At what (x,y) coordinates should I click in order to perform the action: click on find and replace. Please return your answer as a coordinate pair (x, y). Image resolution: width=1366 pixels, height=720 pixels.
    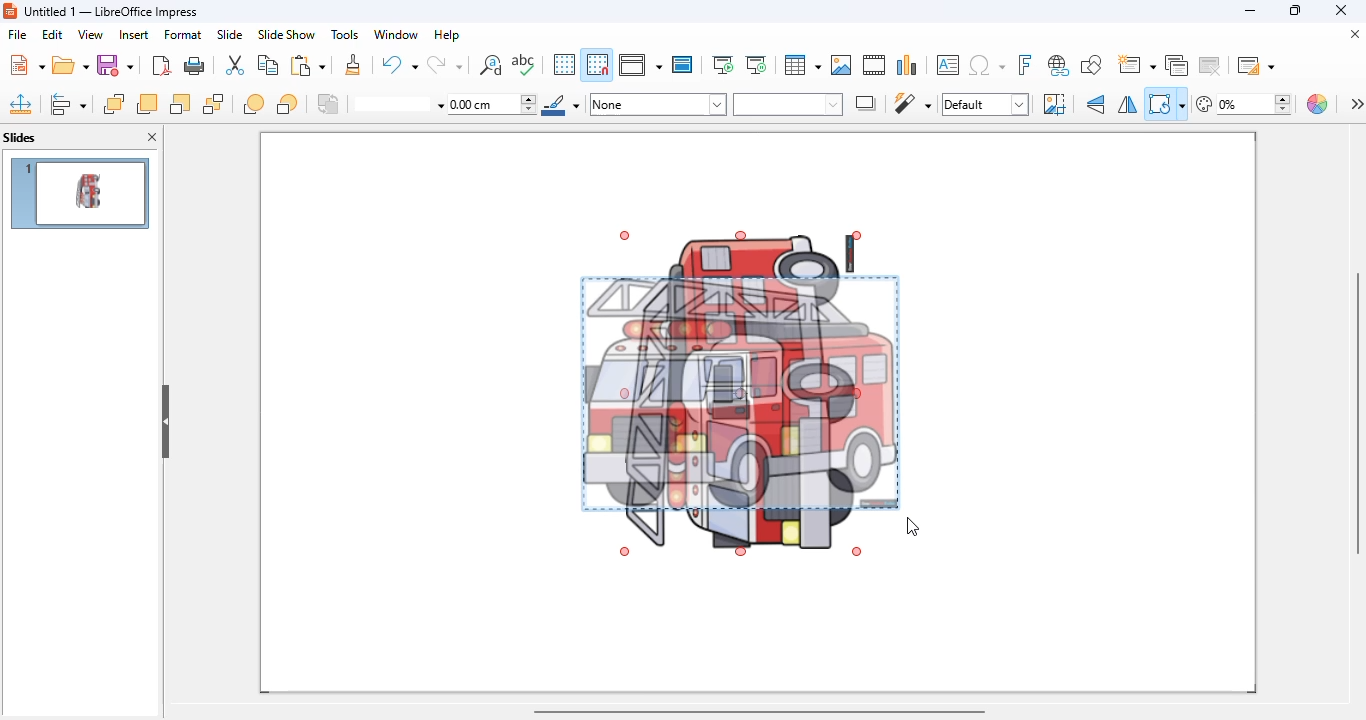
    Looking at the image, I should click on (490, 64).